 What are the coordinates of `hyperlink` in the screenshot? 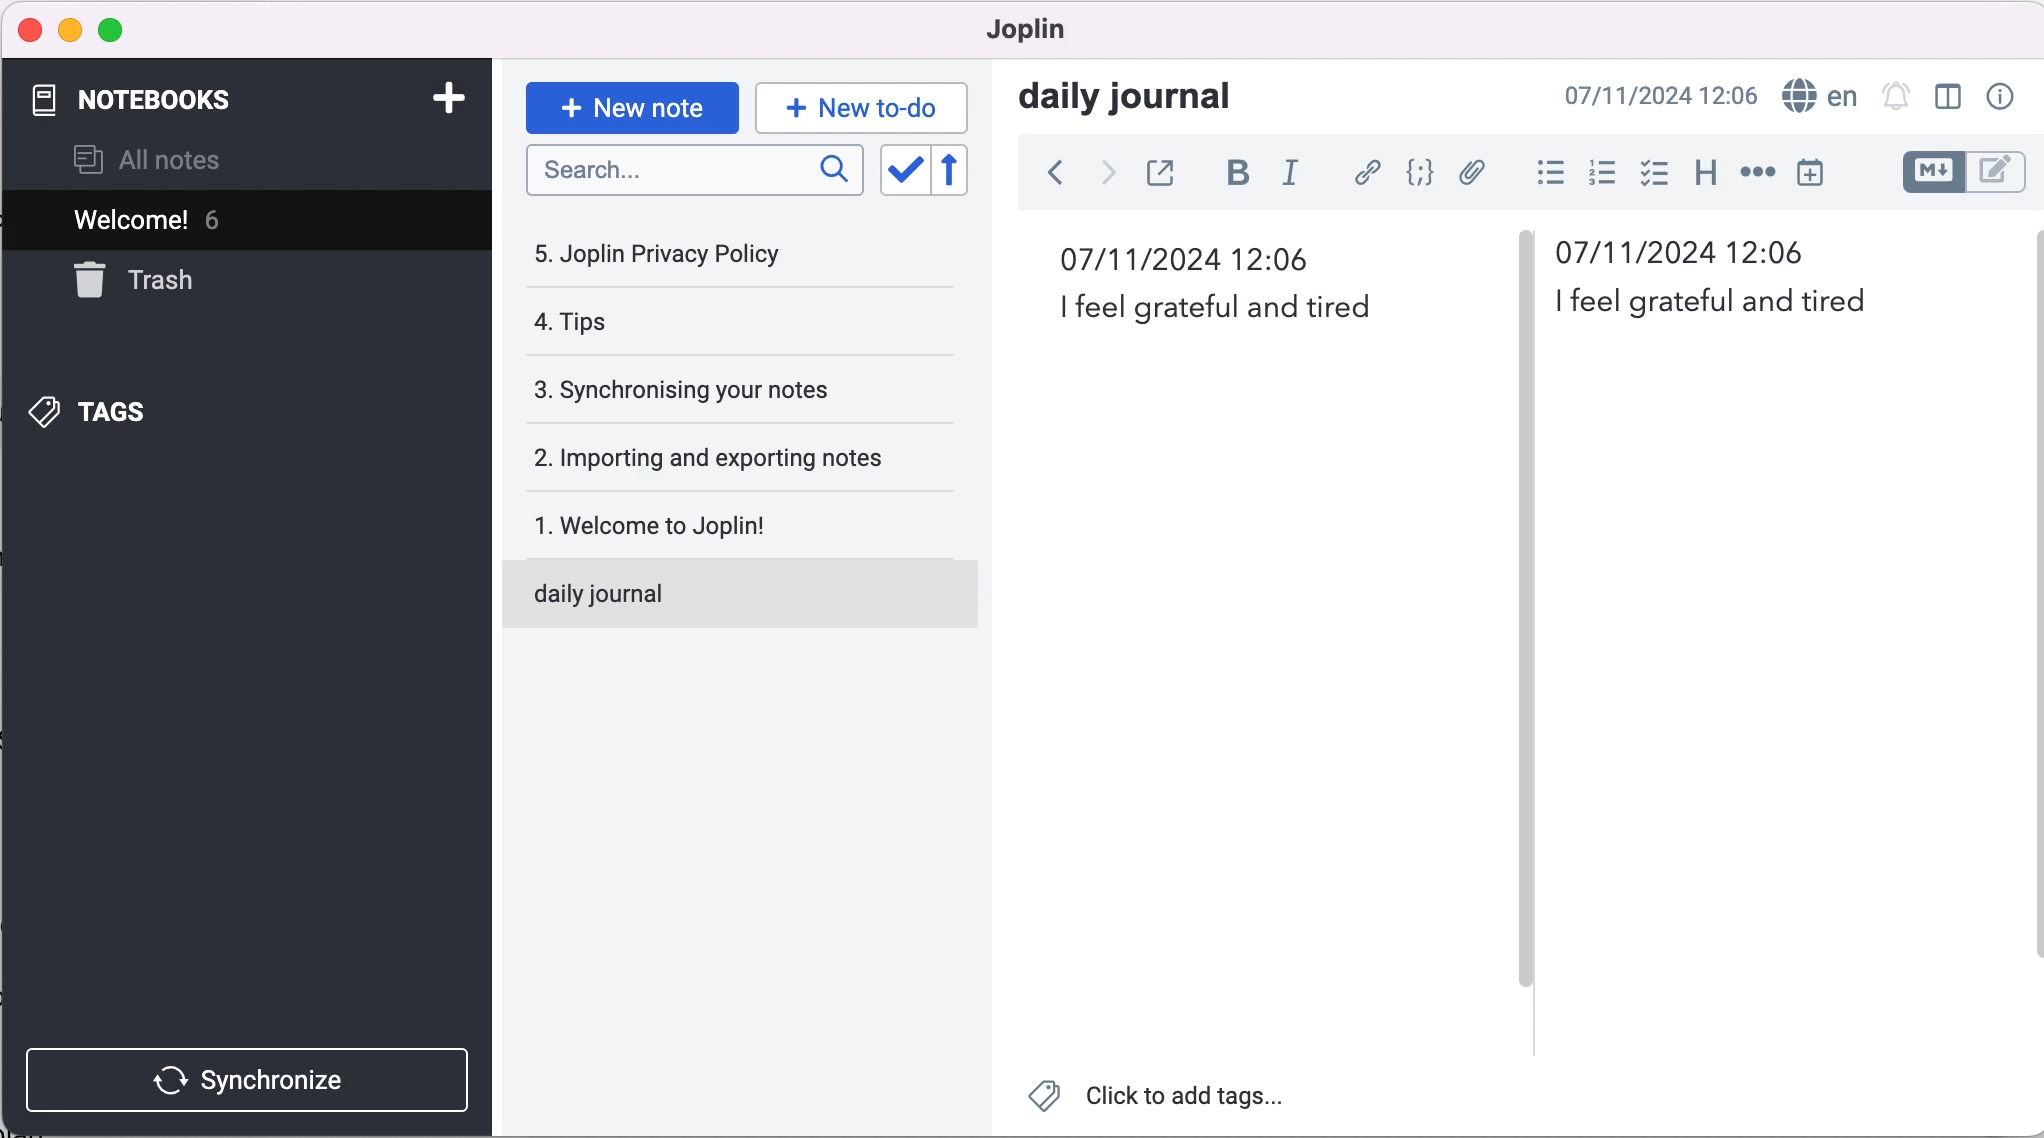 It's located at (1362, 172).